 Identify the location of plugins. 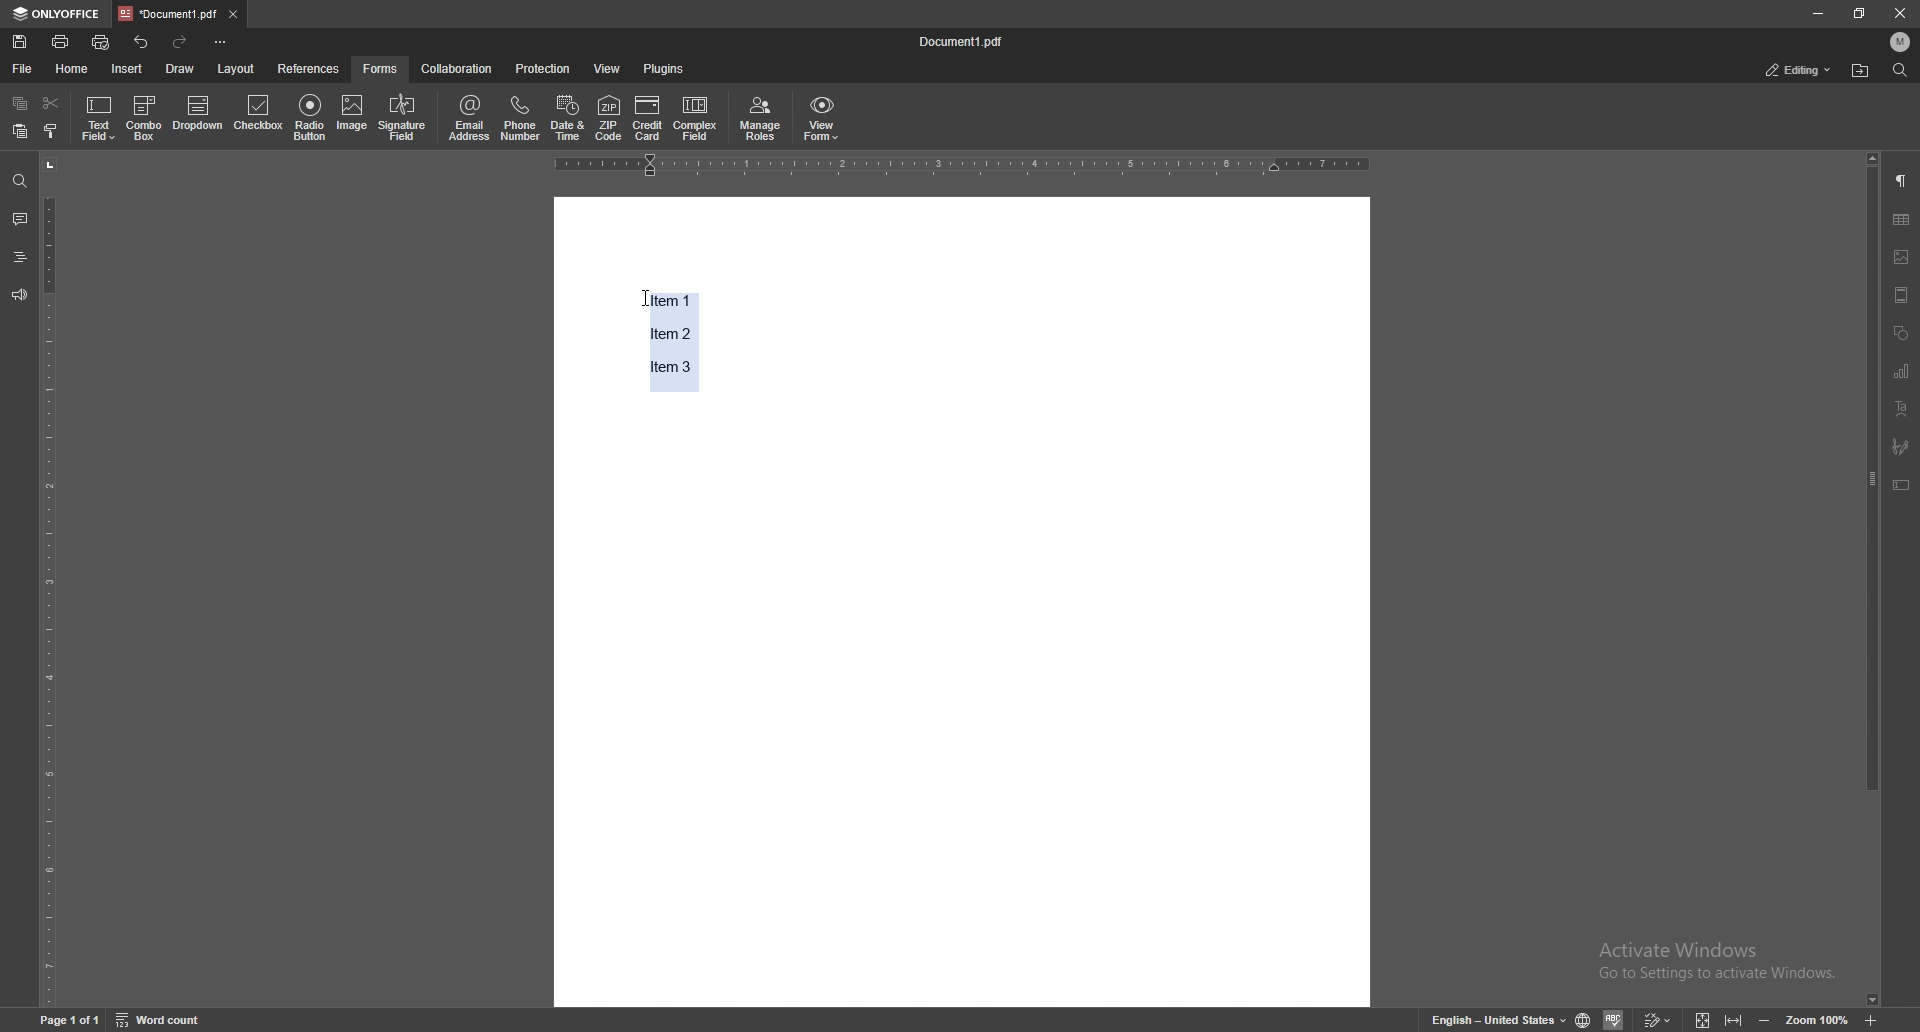
(668, 68).